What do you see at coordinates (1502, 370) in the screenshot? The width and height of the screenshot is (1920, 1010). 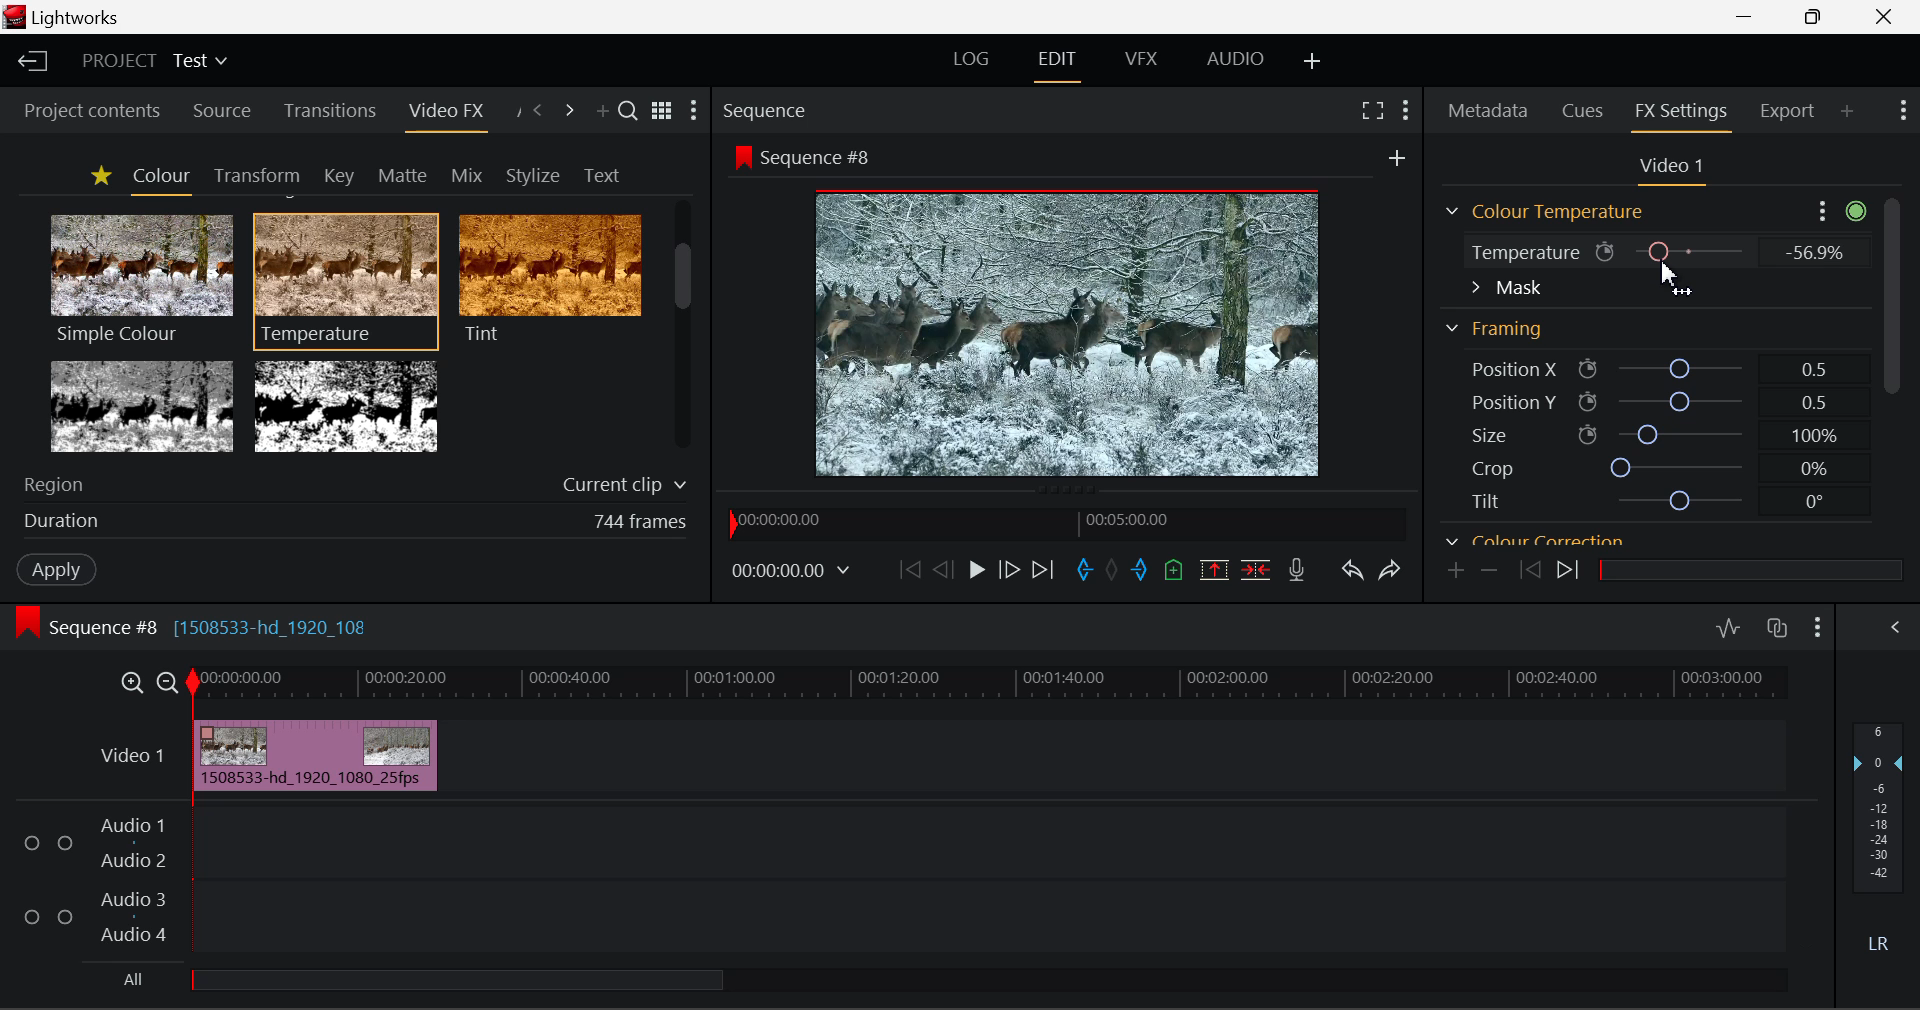 I see `Position X` at bounding box center [1502, 370].